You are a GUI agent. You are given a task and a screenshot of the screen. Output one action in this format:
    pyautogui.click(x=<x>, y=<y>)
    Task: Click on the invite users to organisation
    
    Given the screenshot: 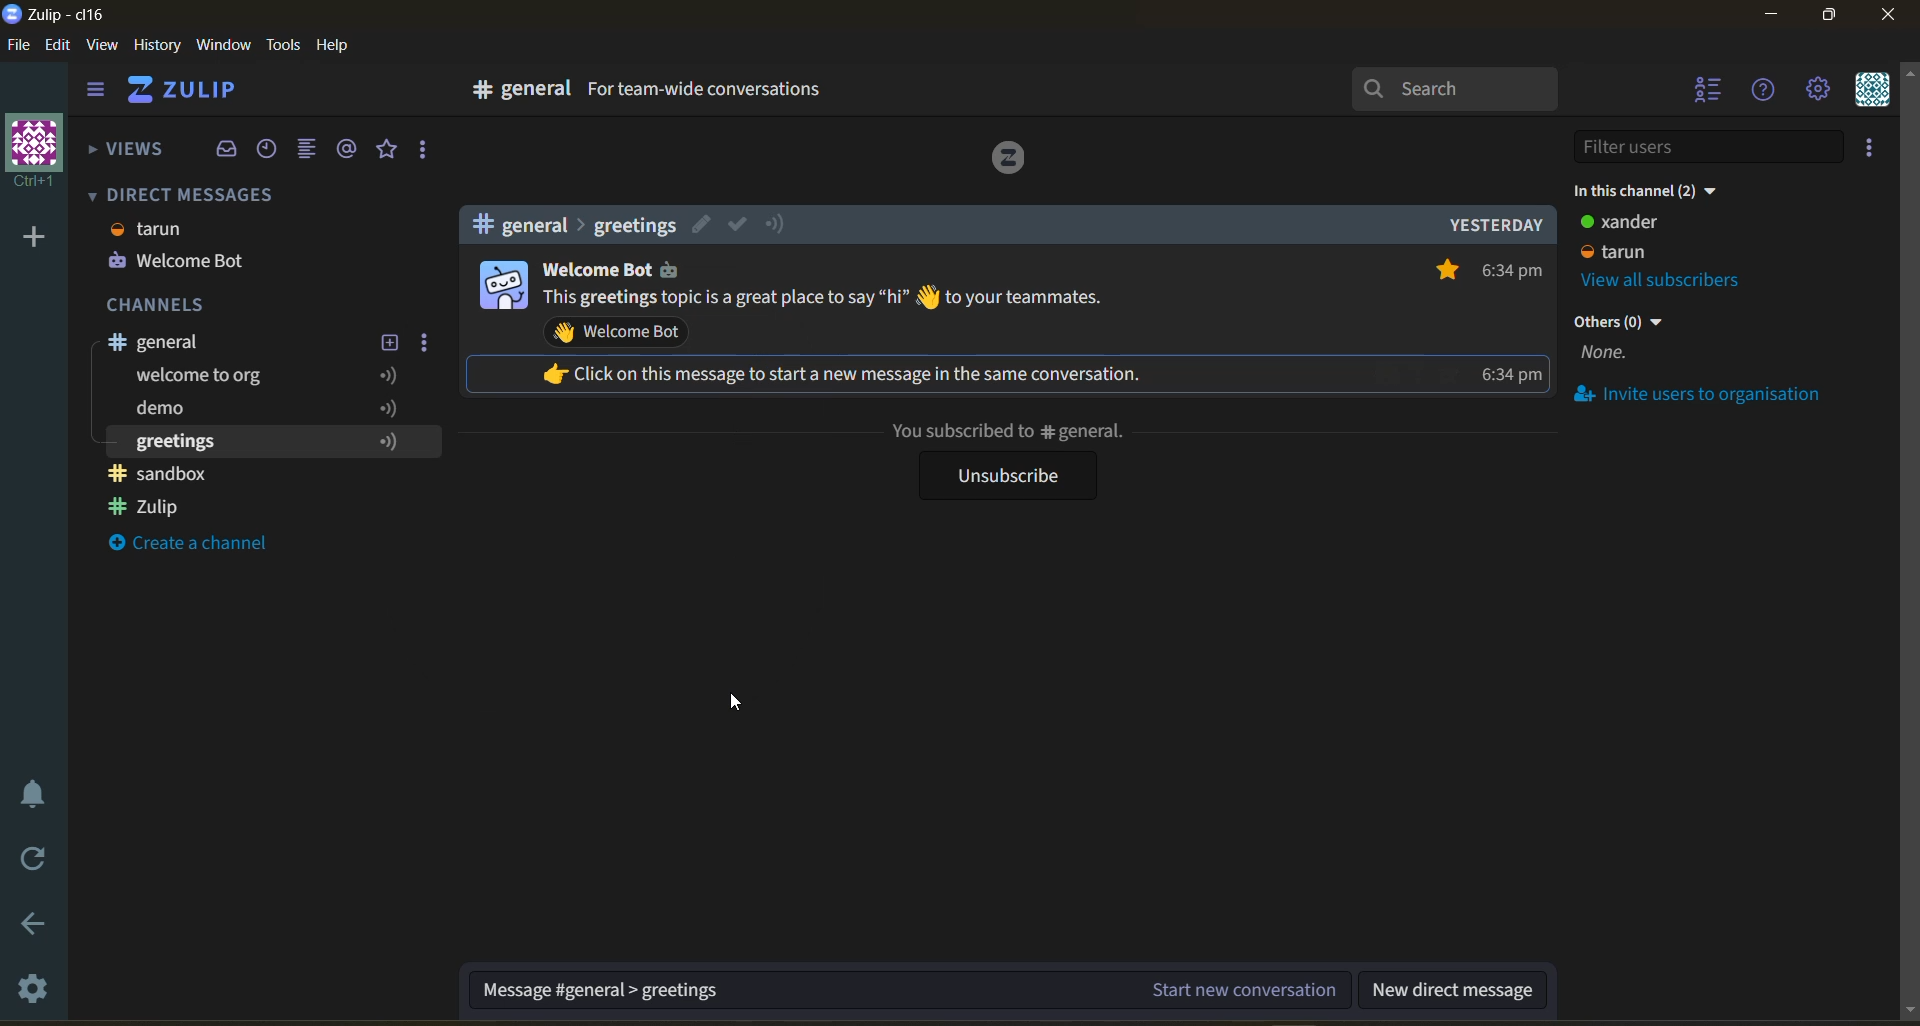 What is the action you would take?
    pyautogui.click(x=1877, y=147)
    